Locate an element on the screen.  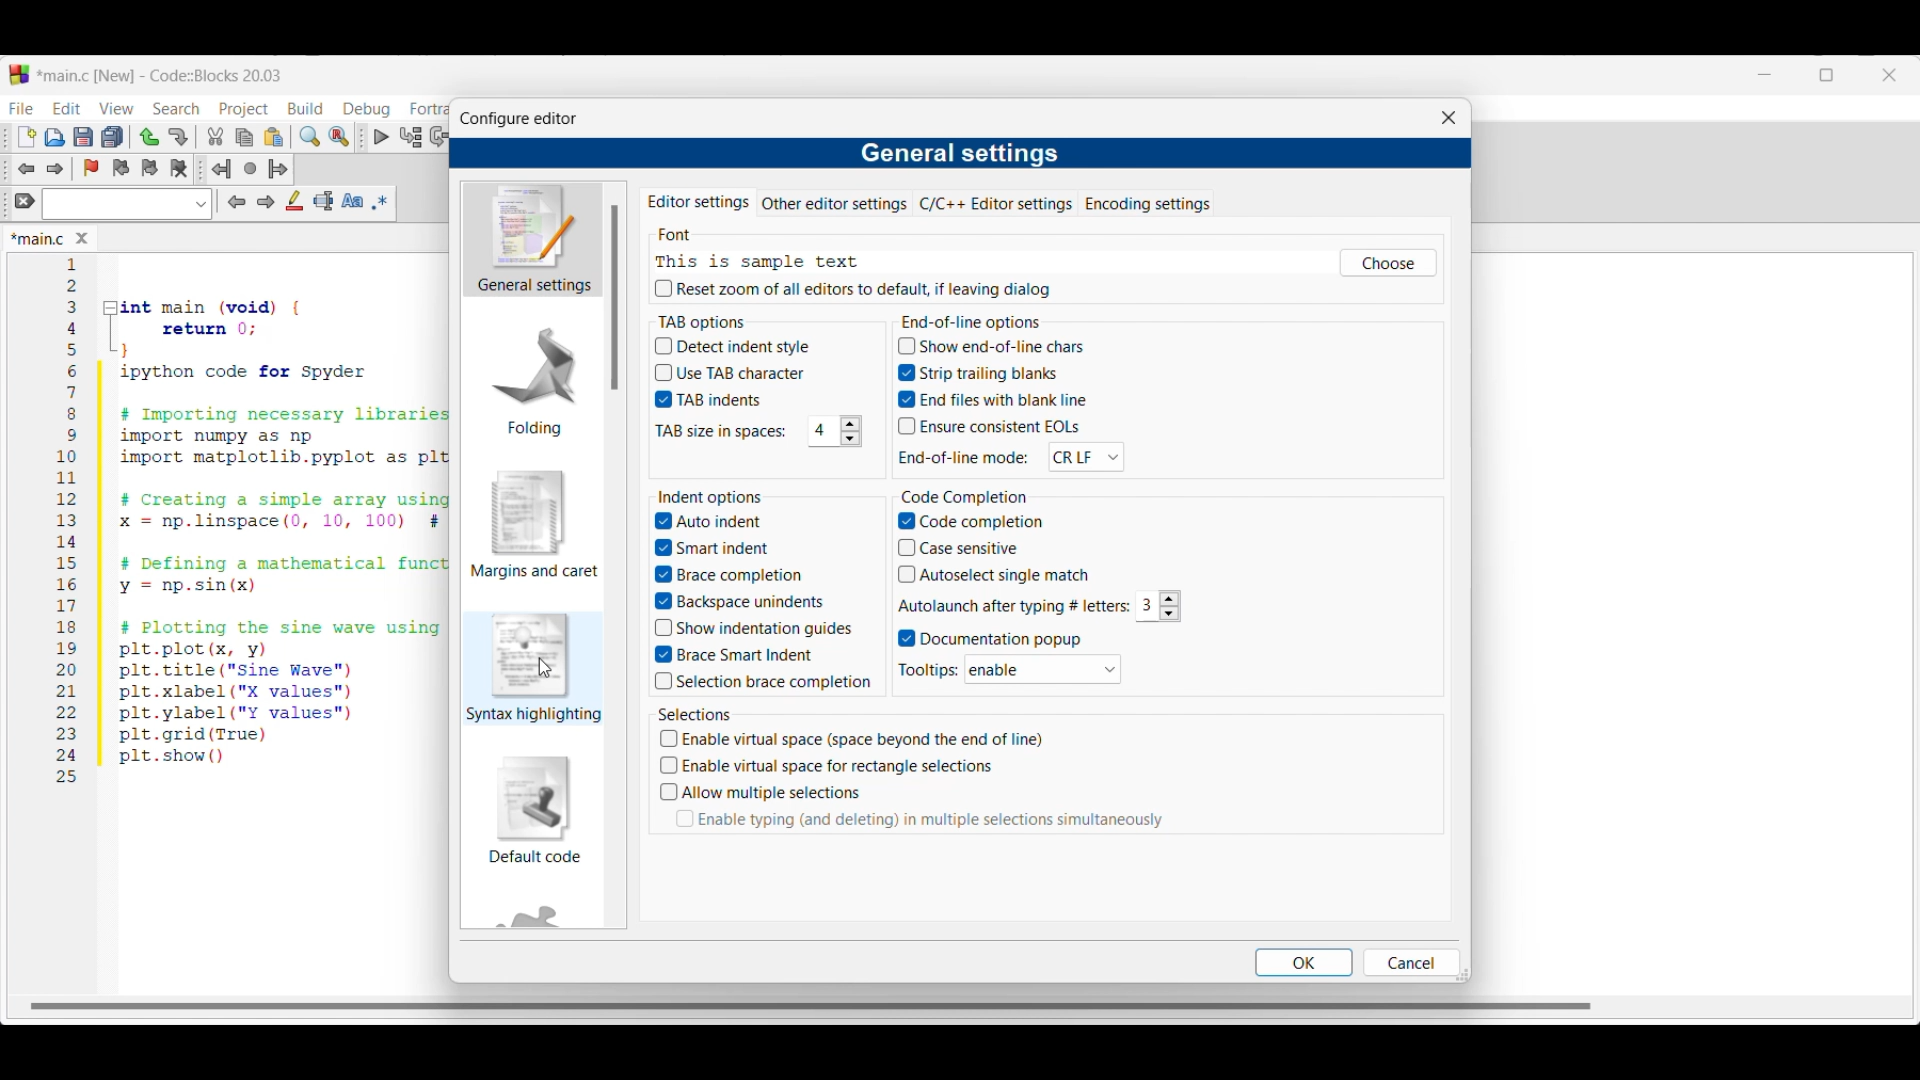
Current tab is located at coordinates (696, 204).